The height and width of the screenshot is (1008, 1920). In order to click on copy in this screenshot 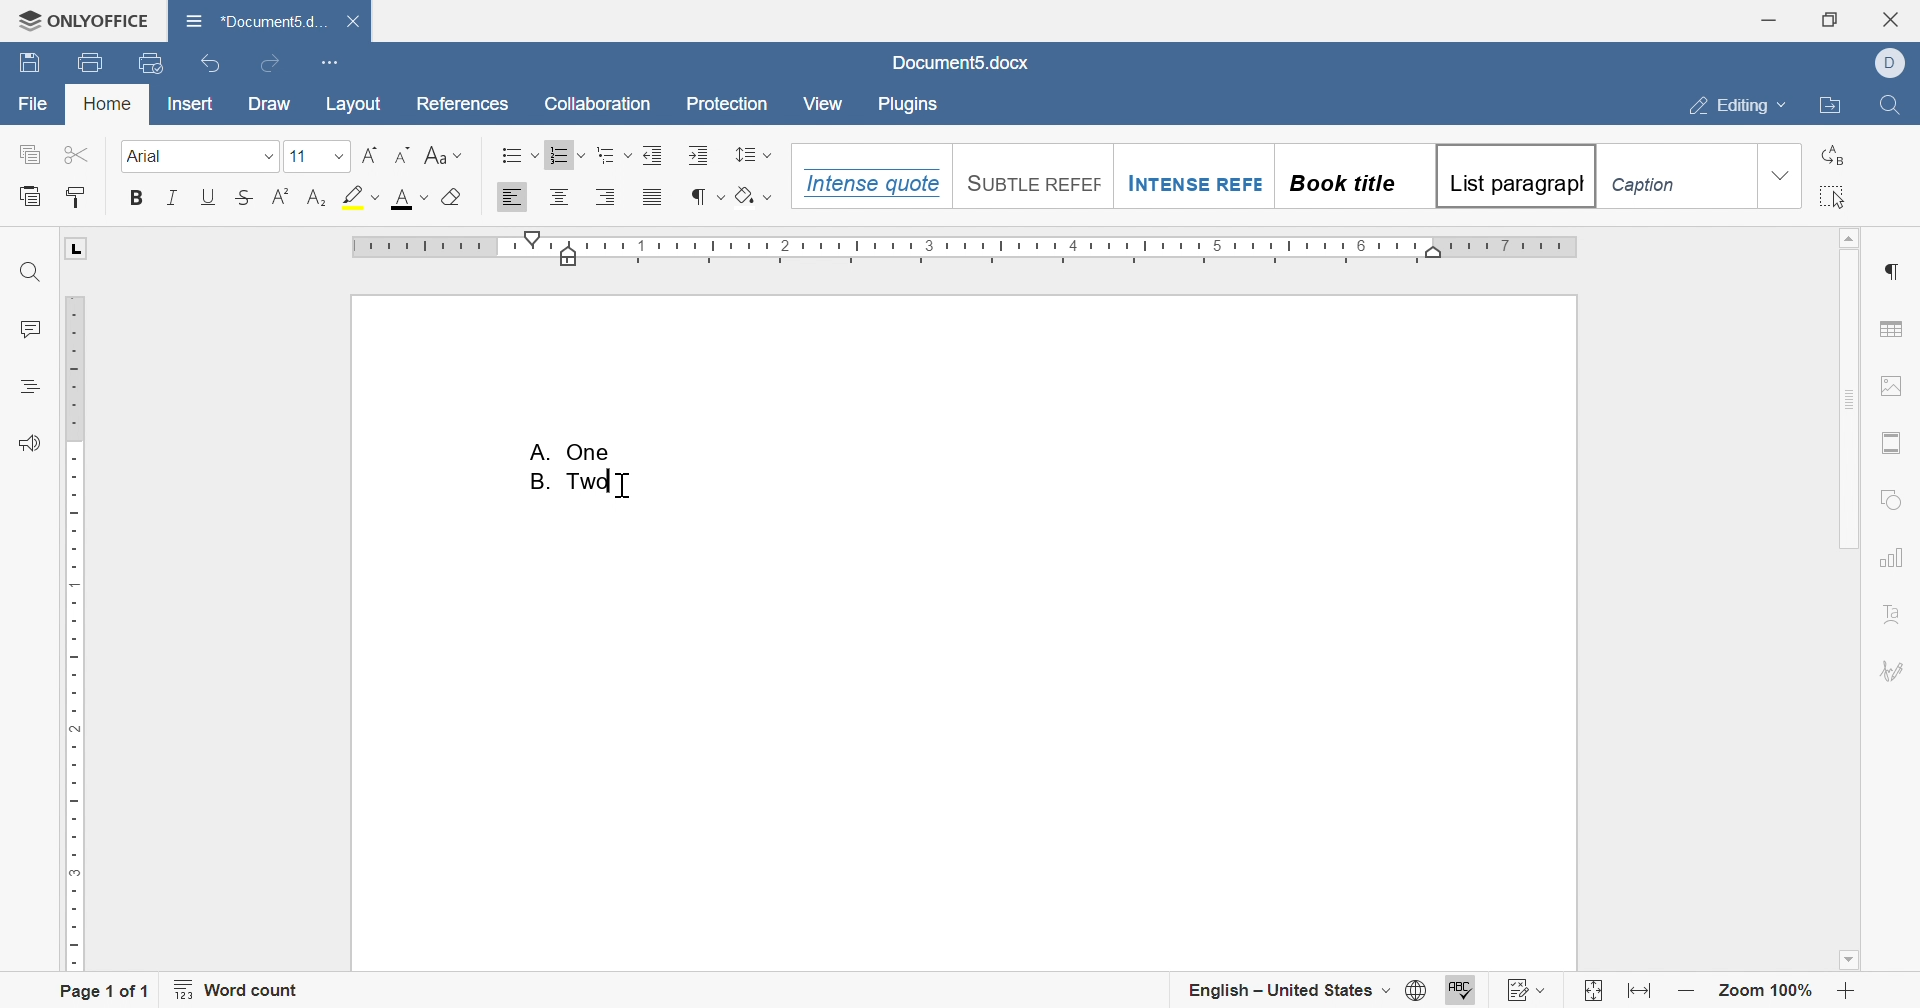, I will do `click(31, 153)`.